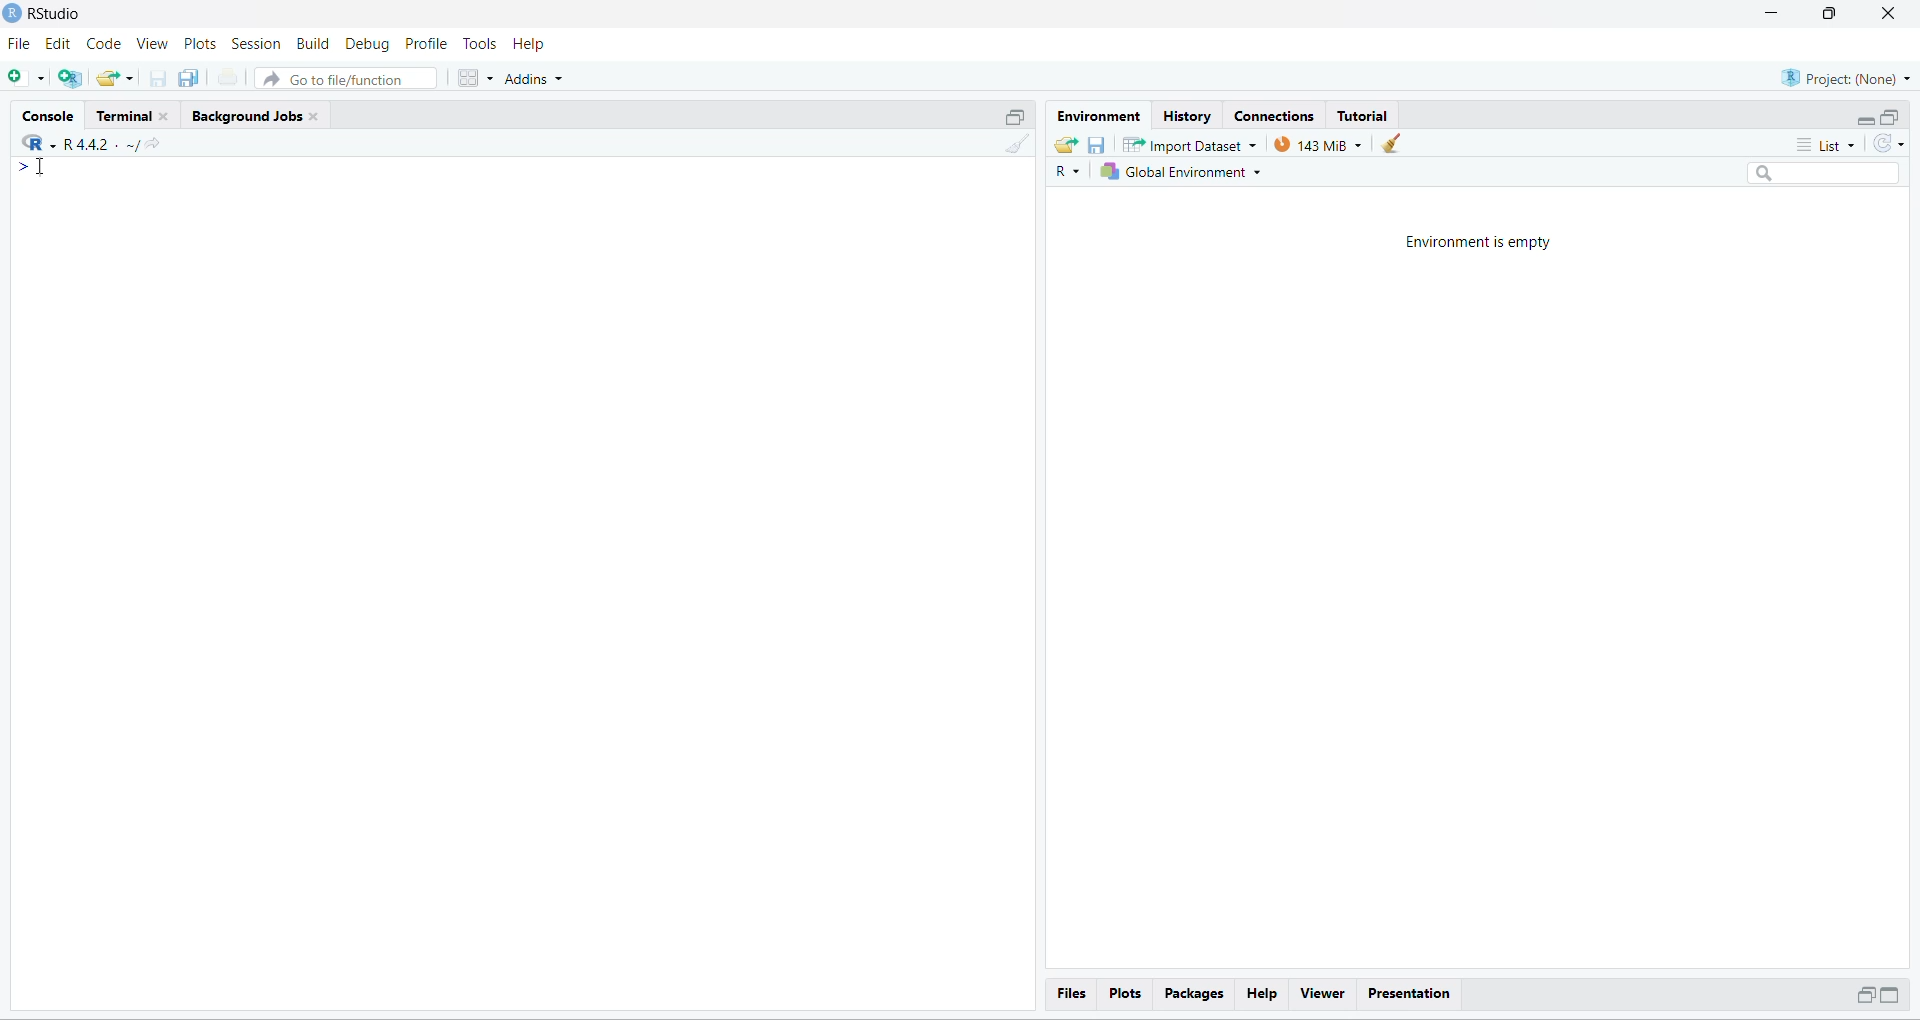 Image resolution: width=1920 pixels, height=1020 pixels. What do you see at coordinates (1185, 171) in the screenshot?
I see `global enviornment` at bounding box center [1185, 171].